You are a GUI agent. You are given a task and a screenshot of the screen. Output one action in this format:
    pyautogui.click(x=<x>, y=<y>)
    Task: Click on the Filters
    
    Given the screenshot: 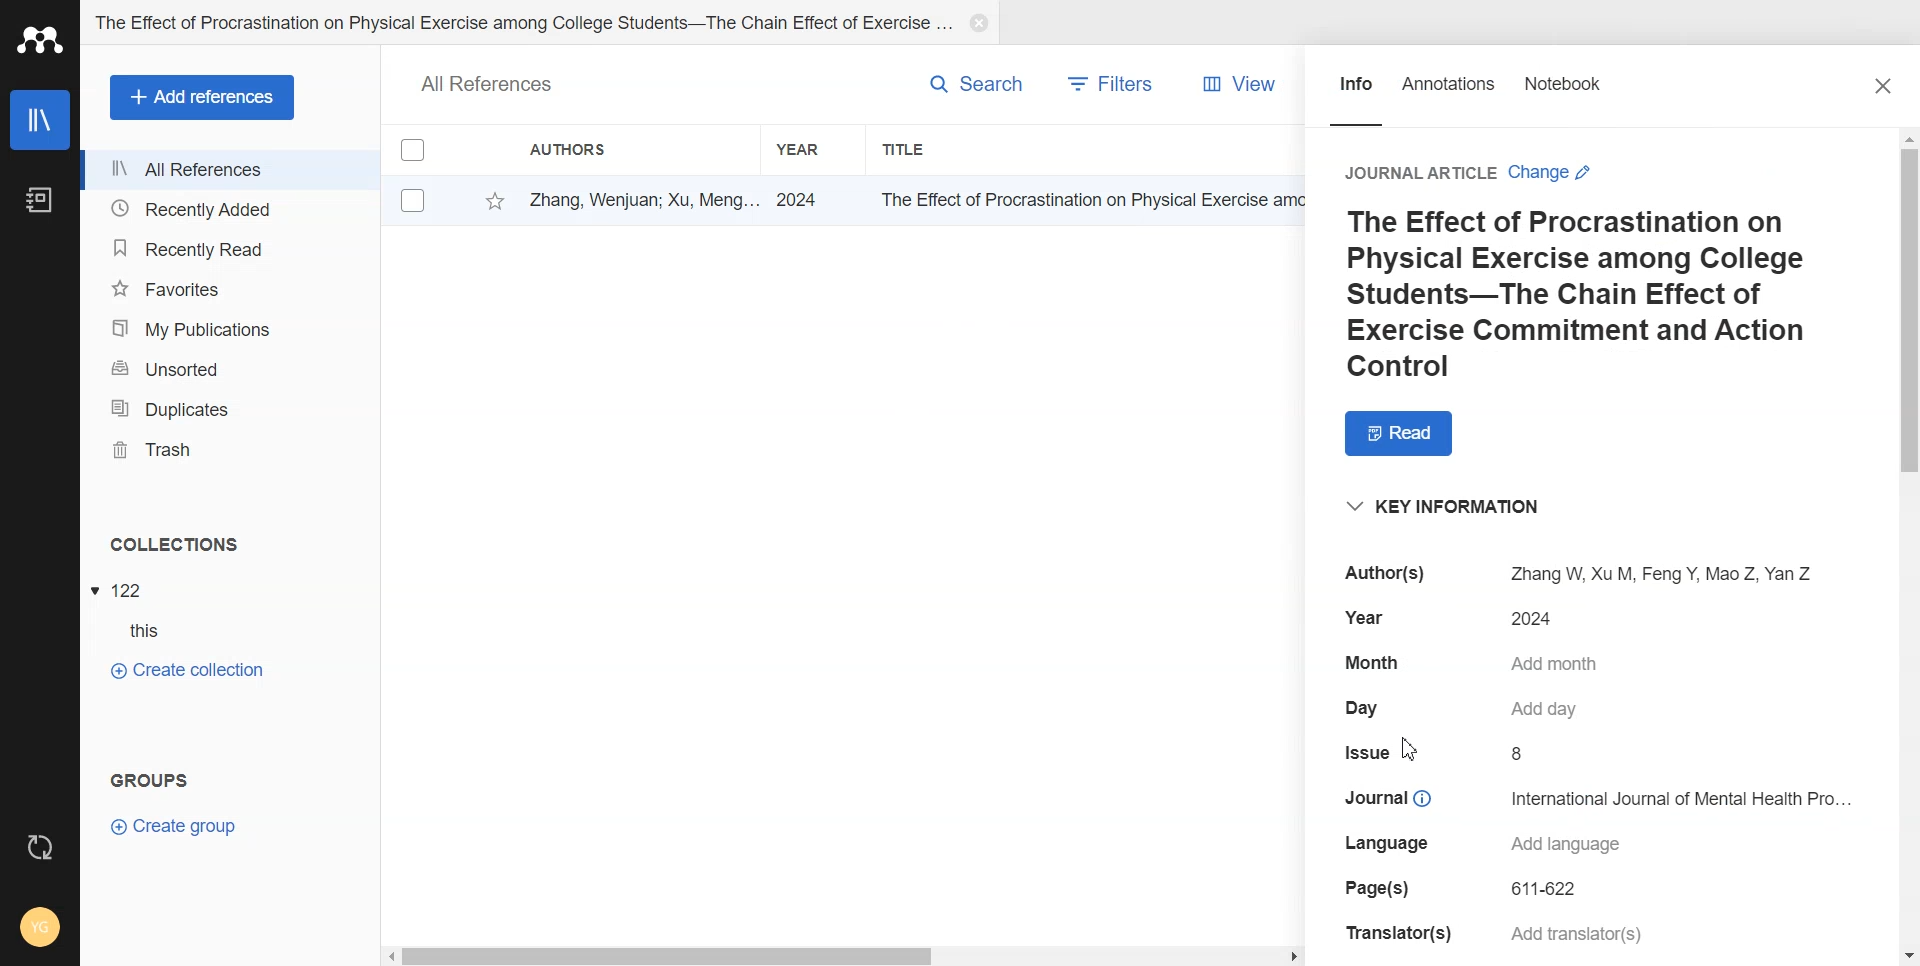 What is the action you would take?
    pyautogui.click(x=1116, y=83)
    